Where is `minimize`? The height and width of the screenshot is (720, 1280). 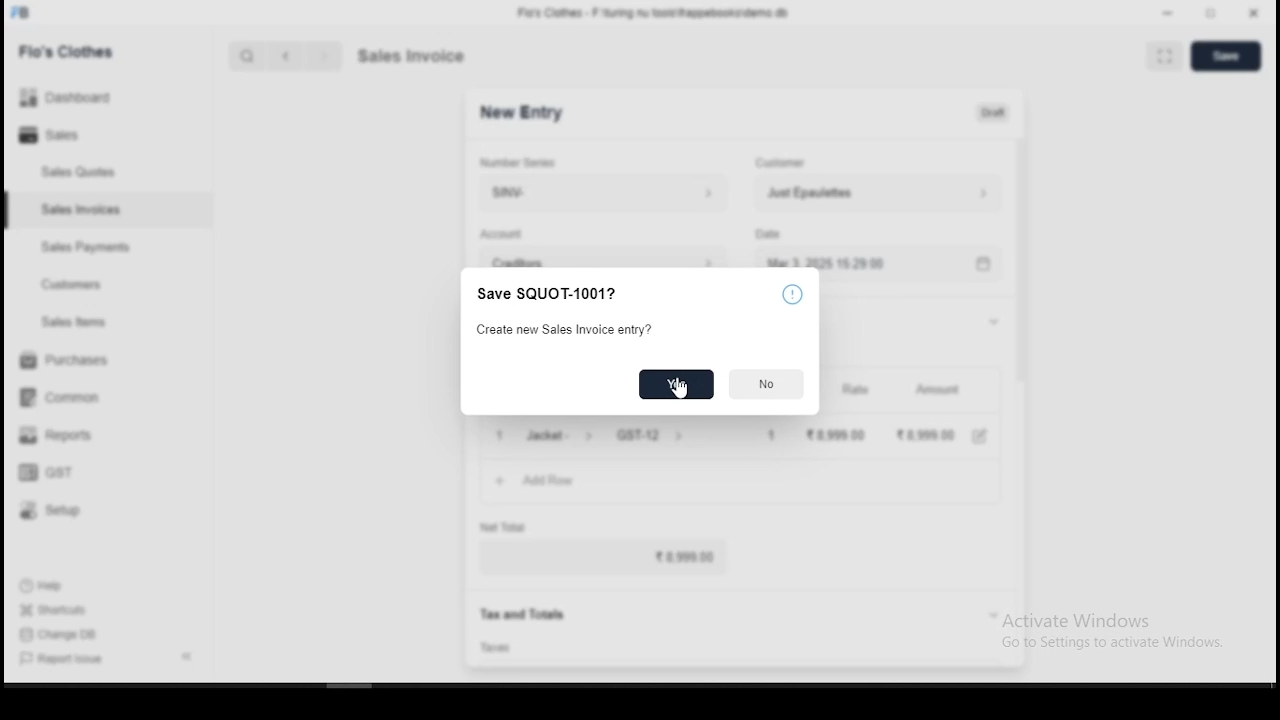
minimize is located at coordinates (1163, 13).